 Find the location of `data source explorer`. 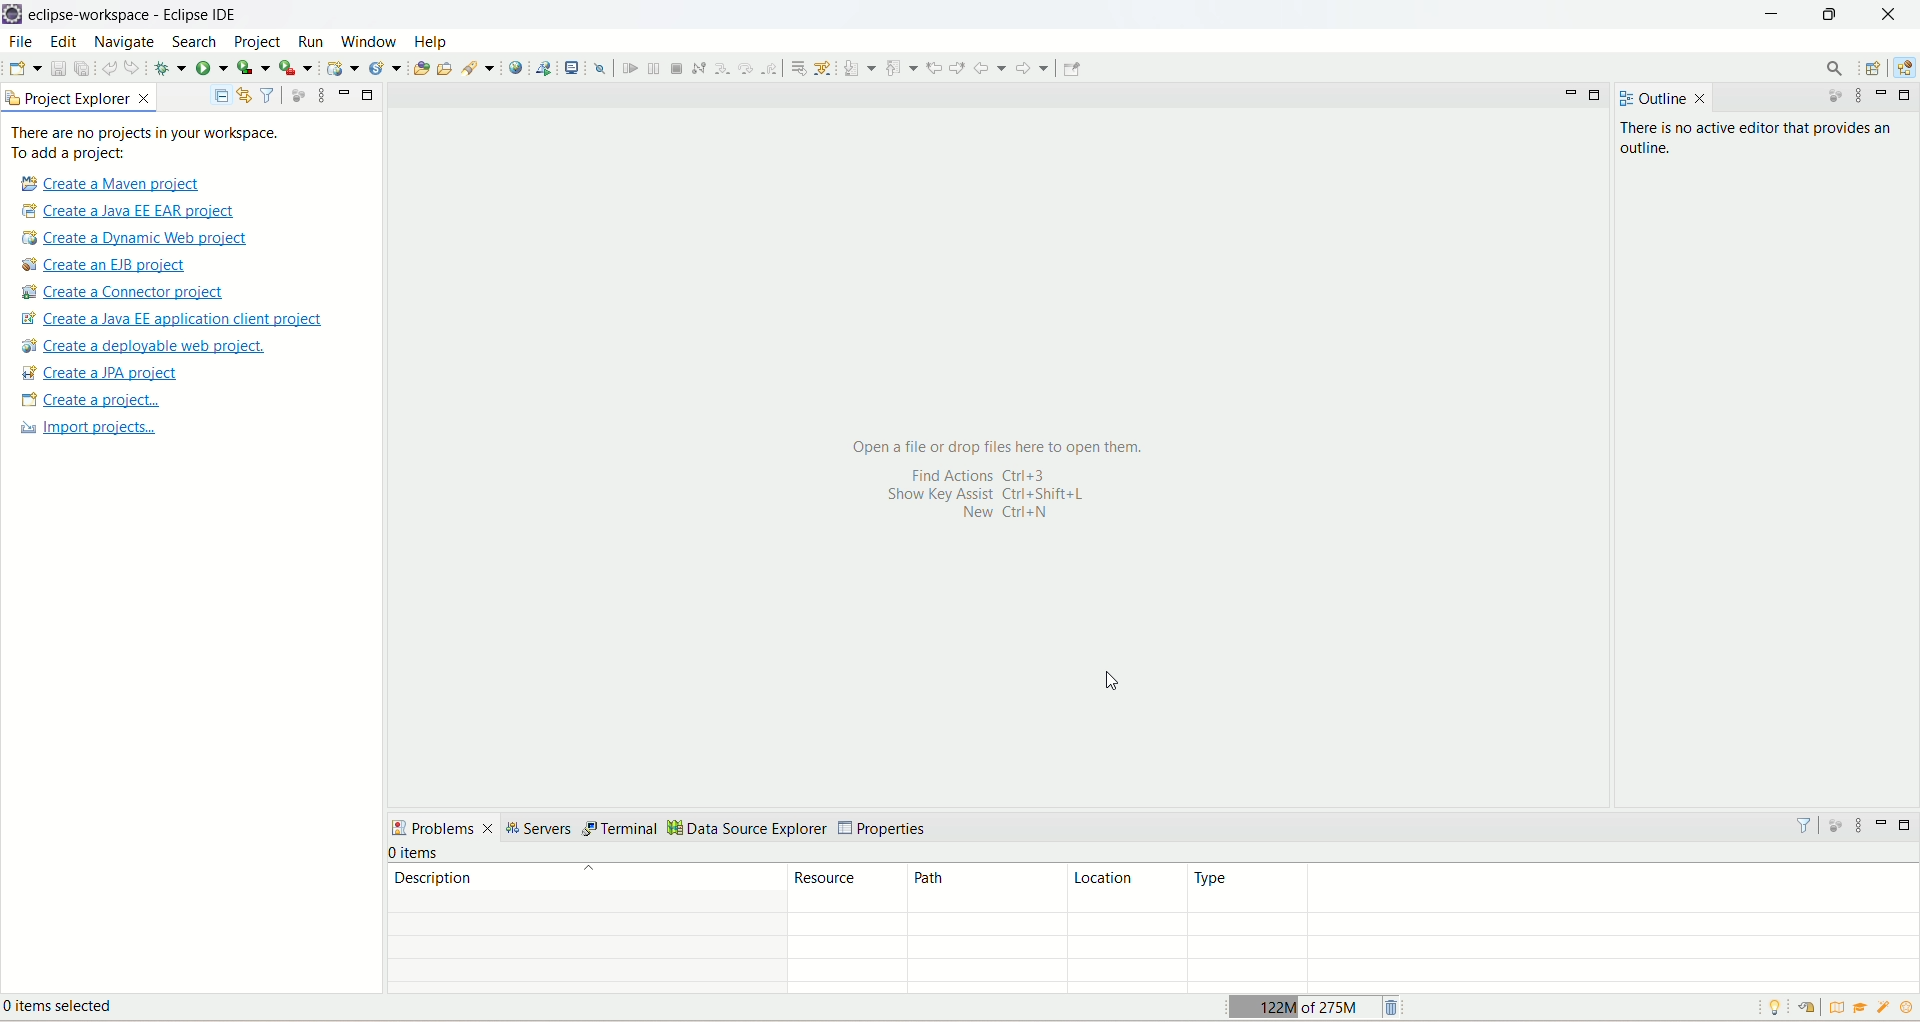

data source explorer is located at coordinates (748, 830).